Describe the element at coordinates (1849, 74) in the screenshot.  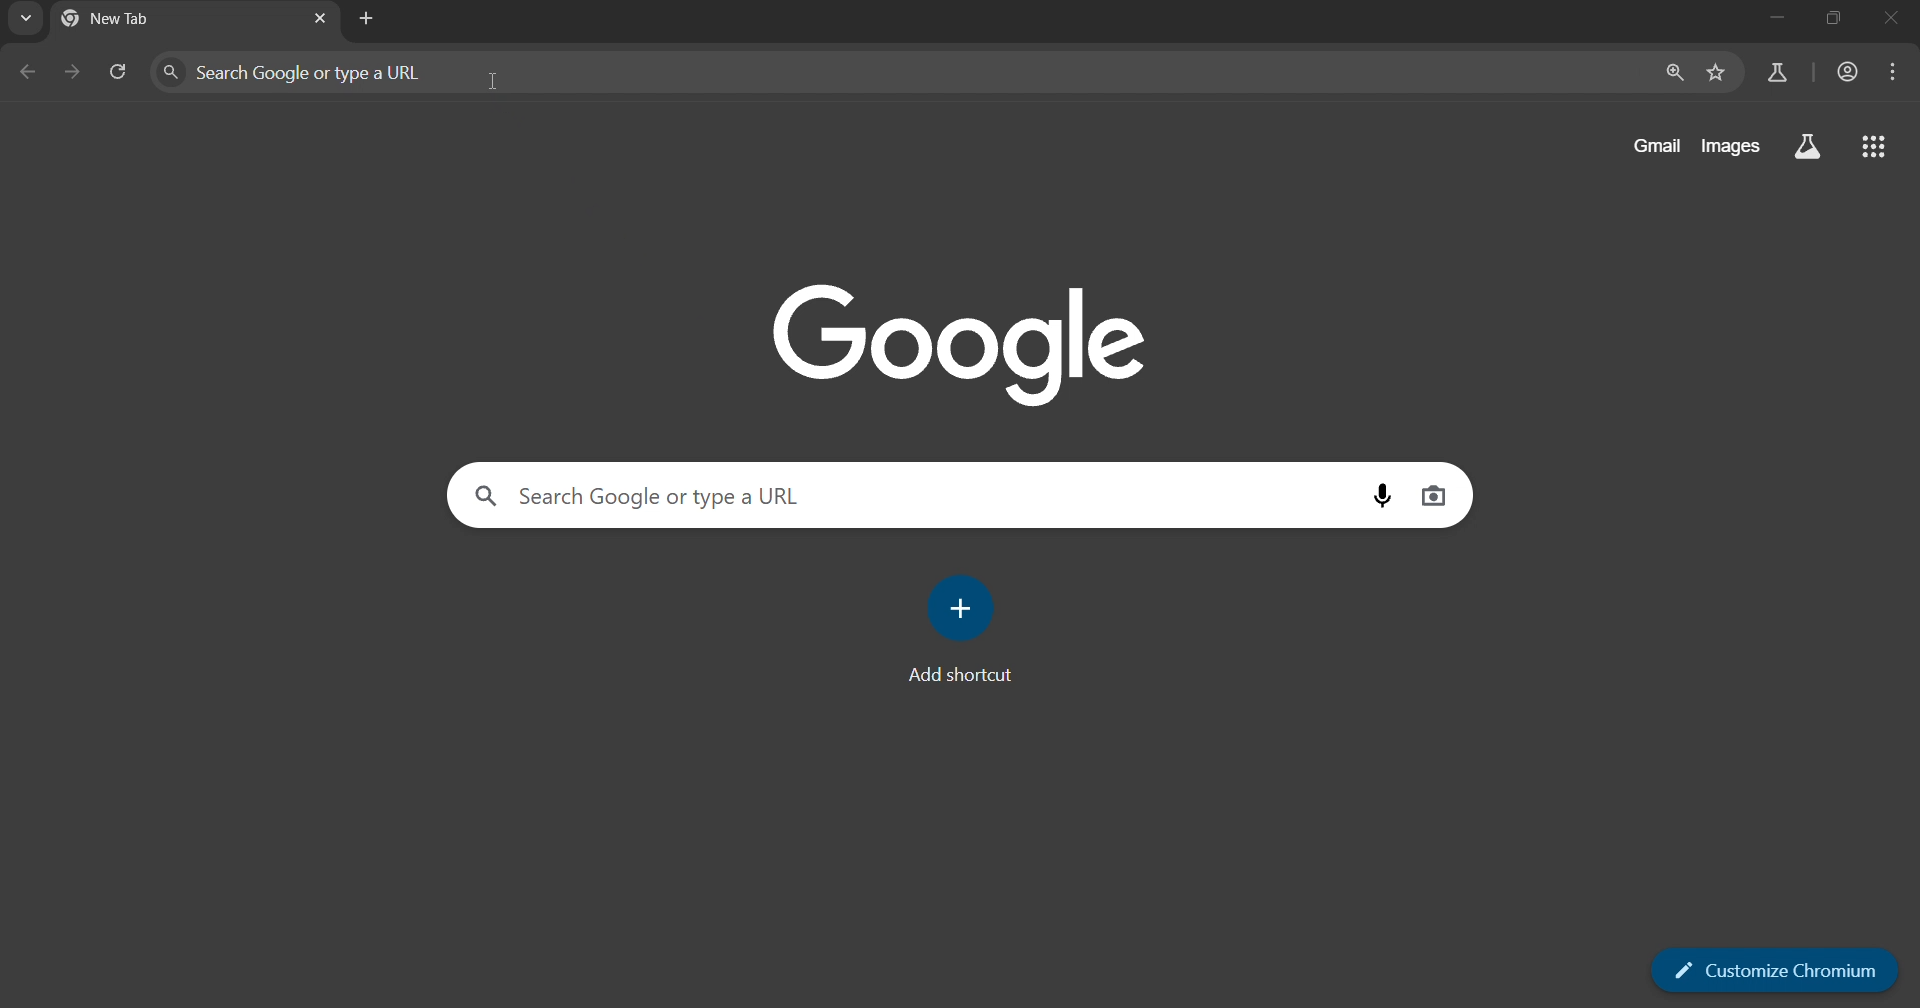
I see `account` at that location.